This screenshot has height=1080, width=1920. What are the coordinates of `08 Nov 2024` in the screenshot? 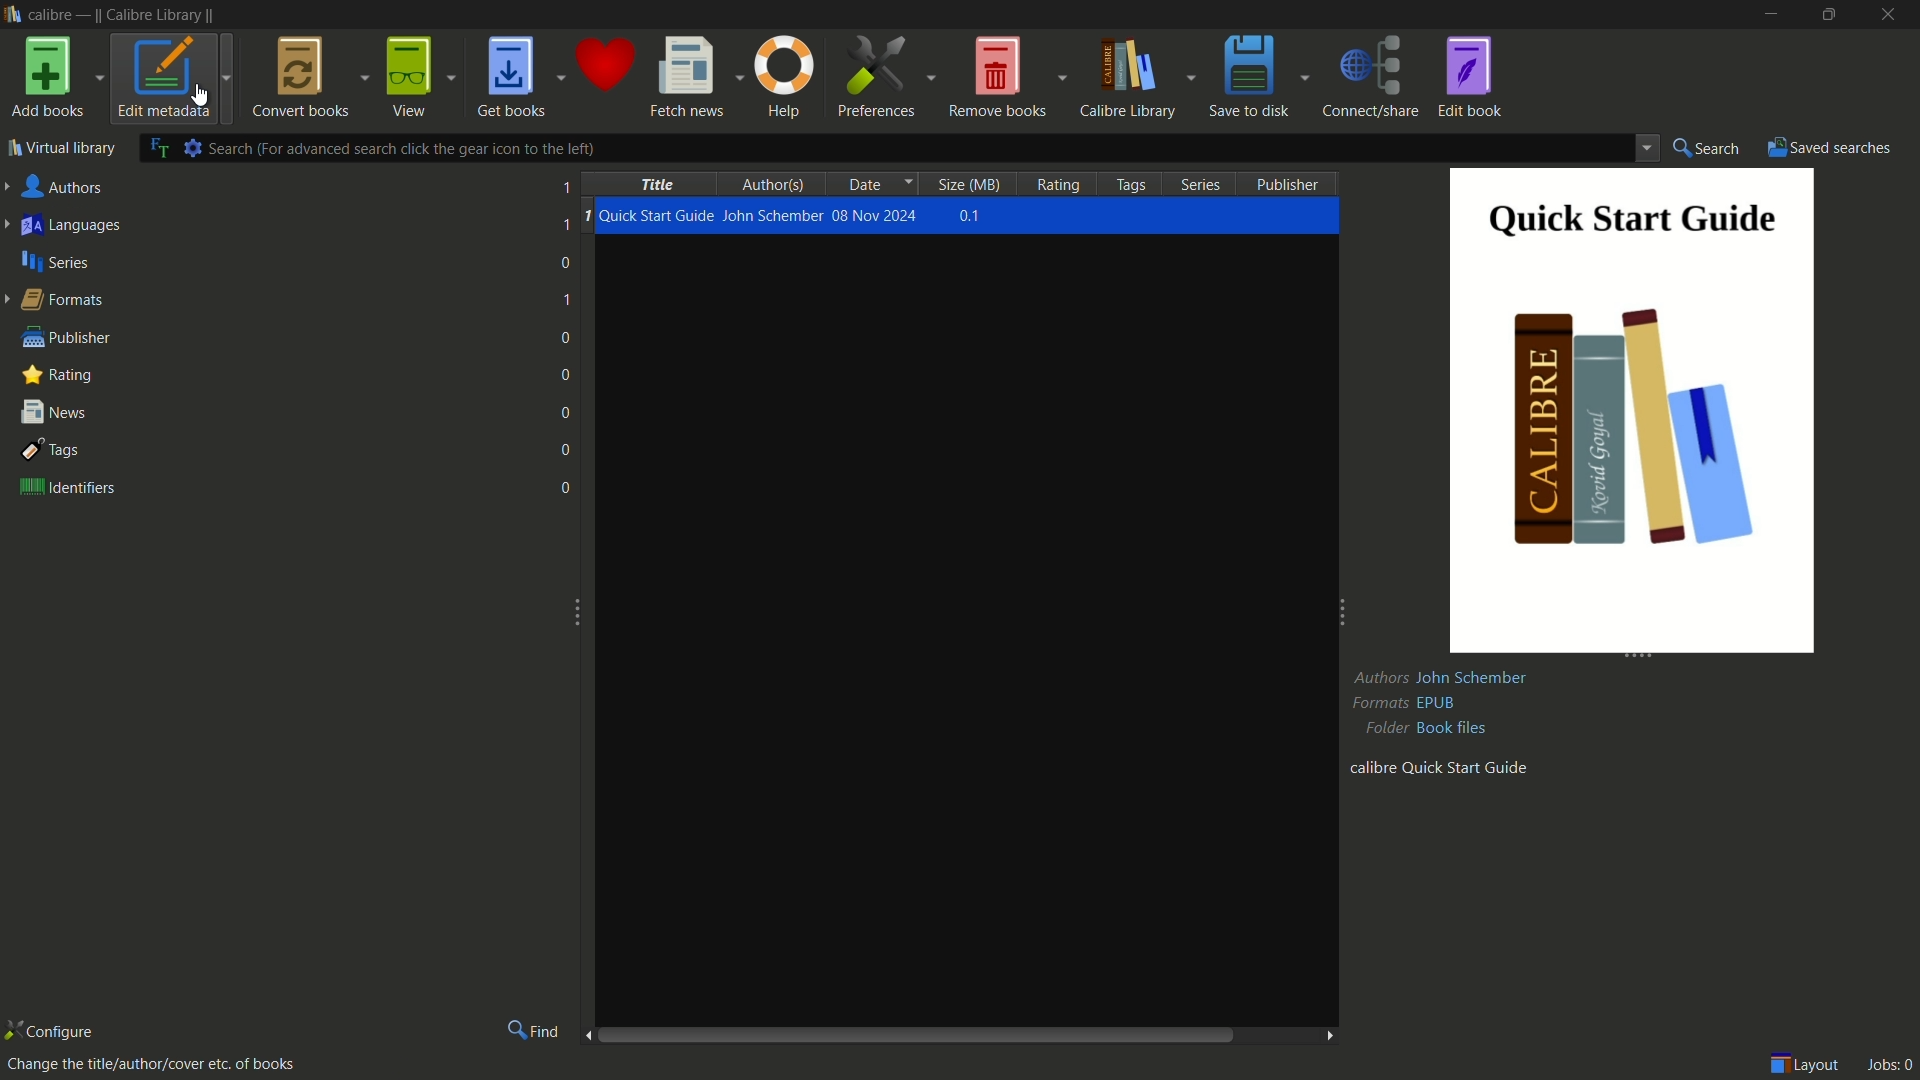 It's located at (873, 215).